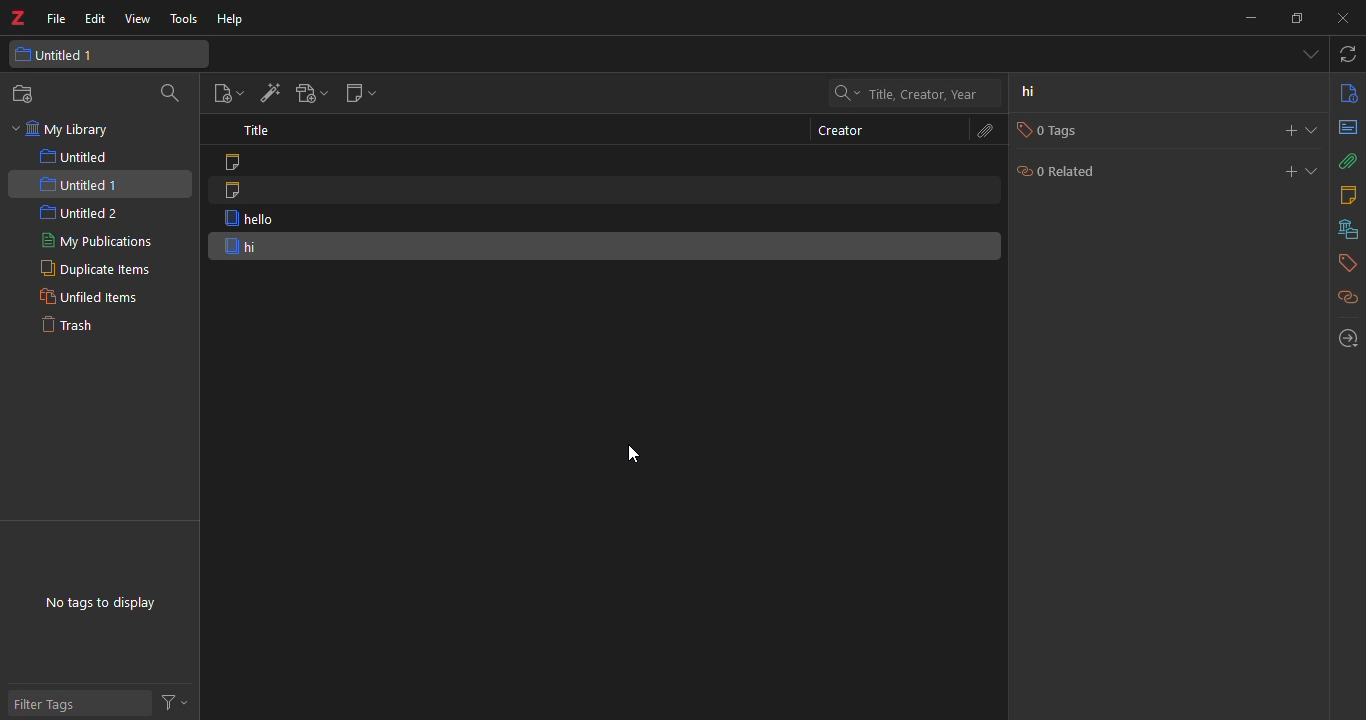  I want to click on tab, so click(1306, 54).